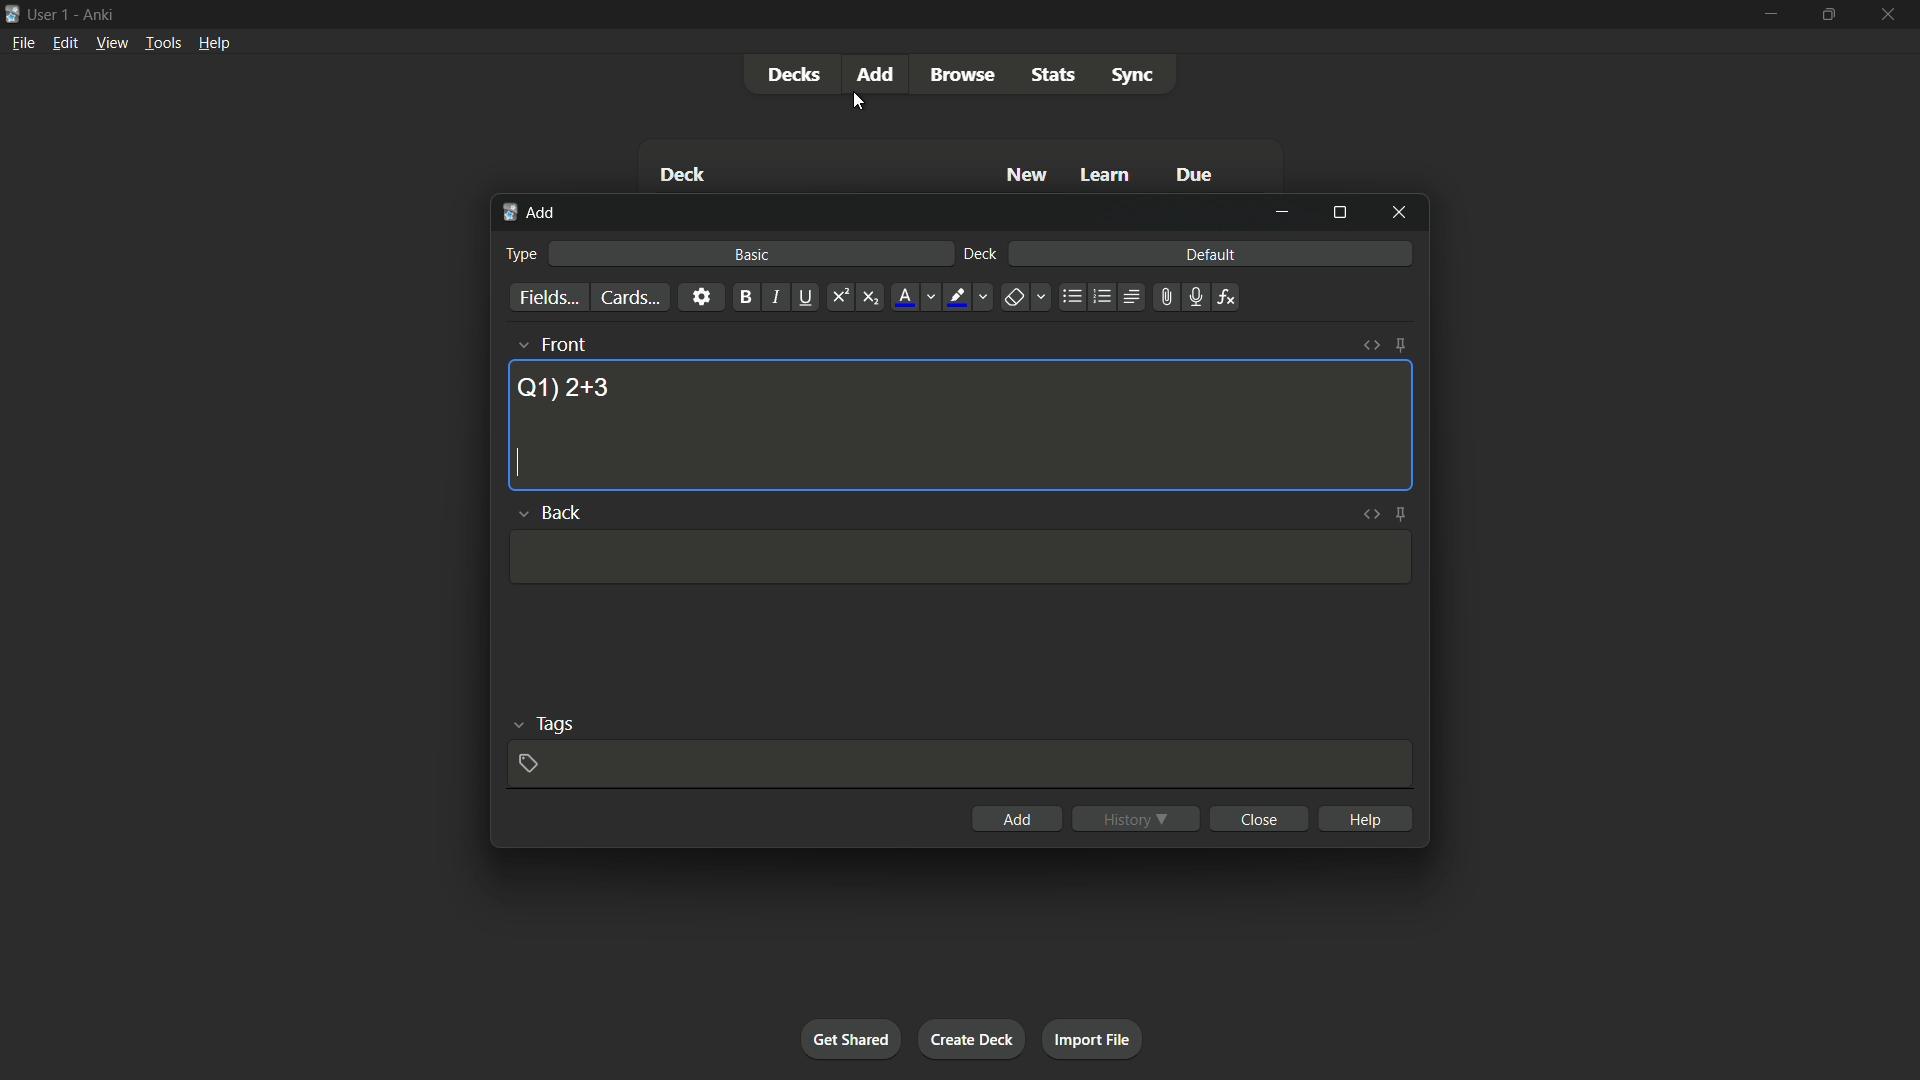  I want to click on settings, so click(701, 296).